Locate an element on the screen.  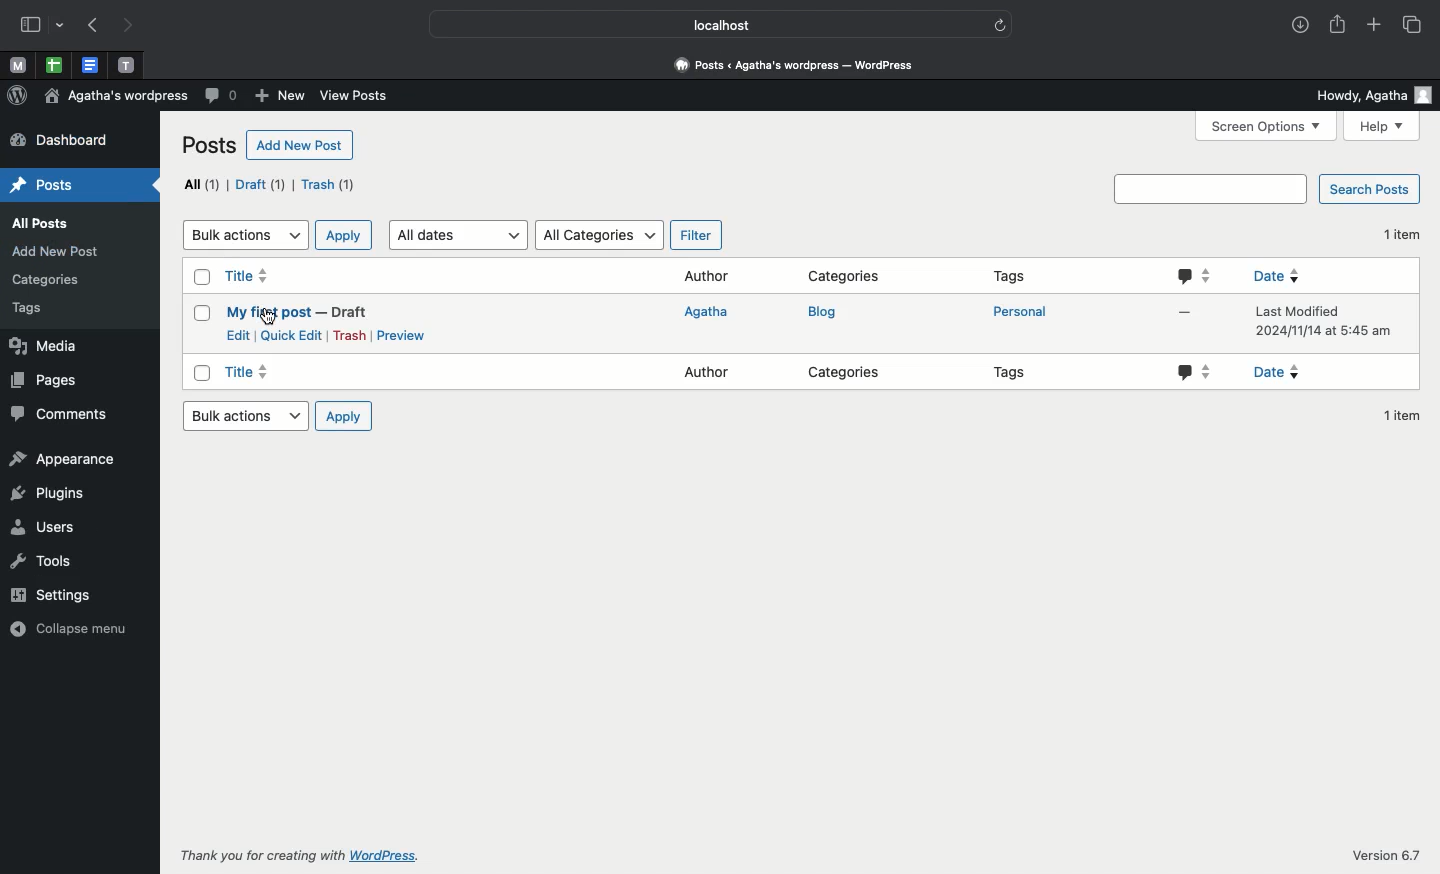
Search posts is located at coordinates (1369, 189).